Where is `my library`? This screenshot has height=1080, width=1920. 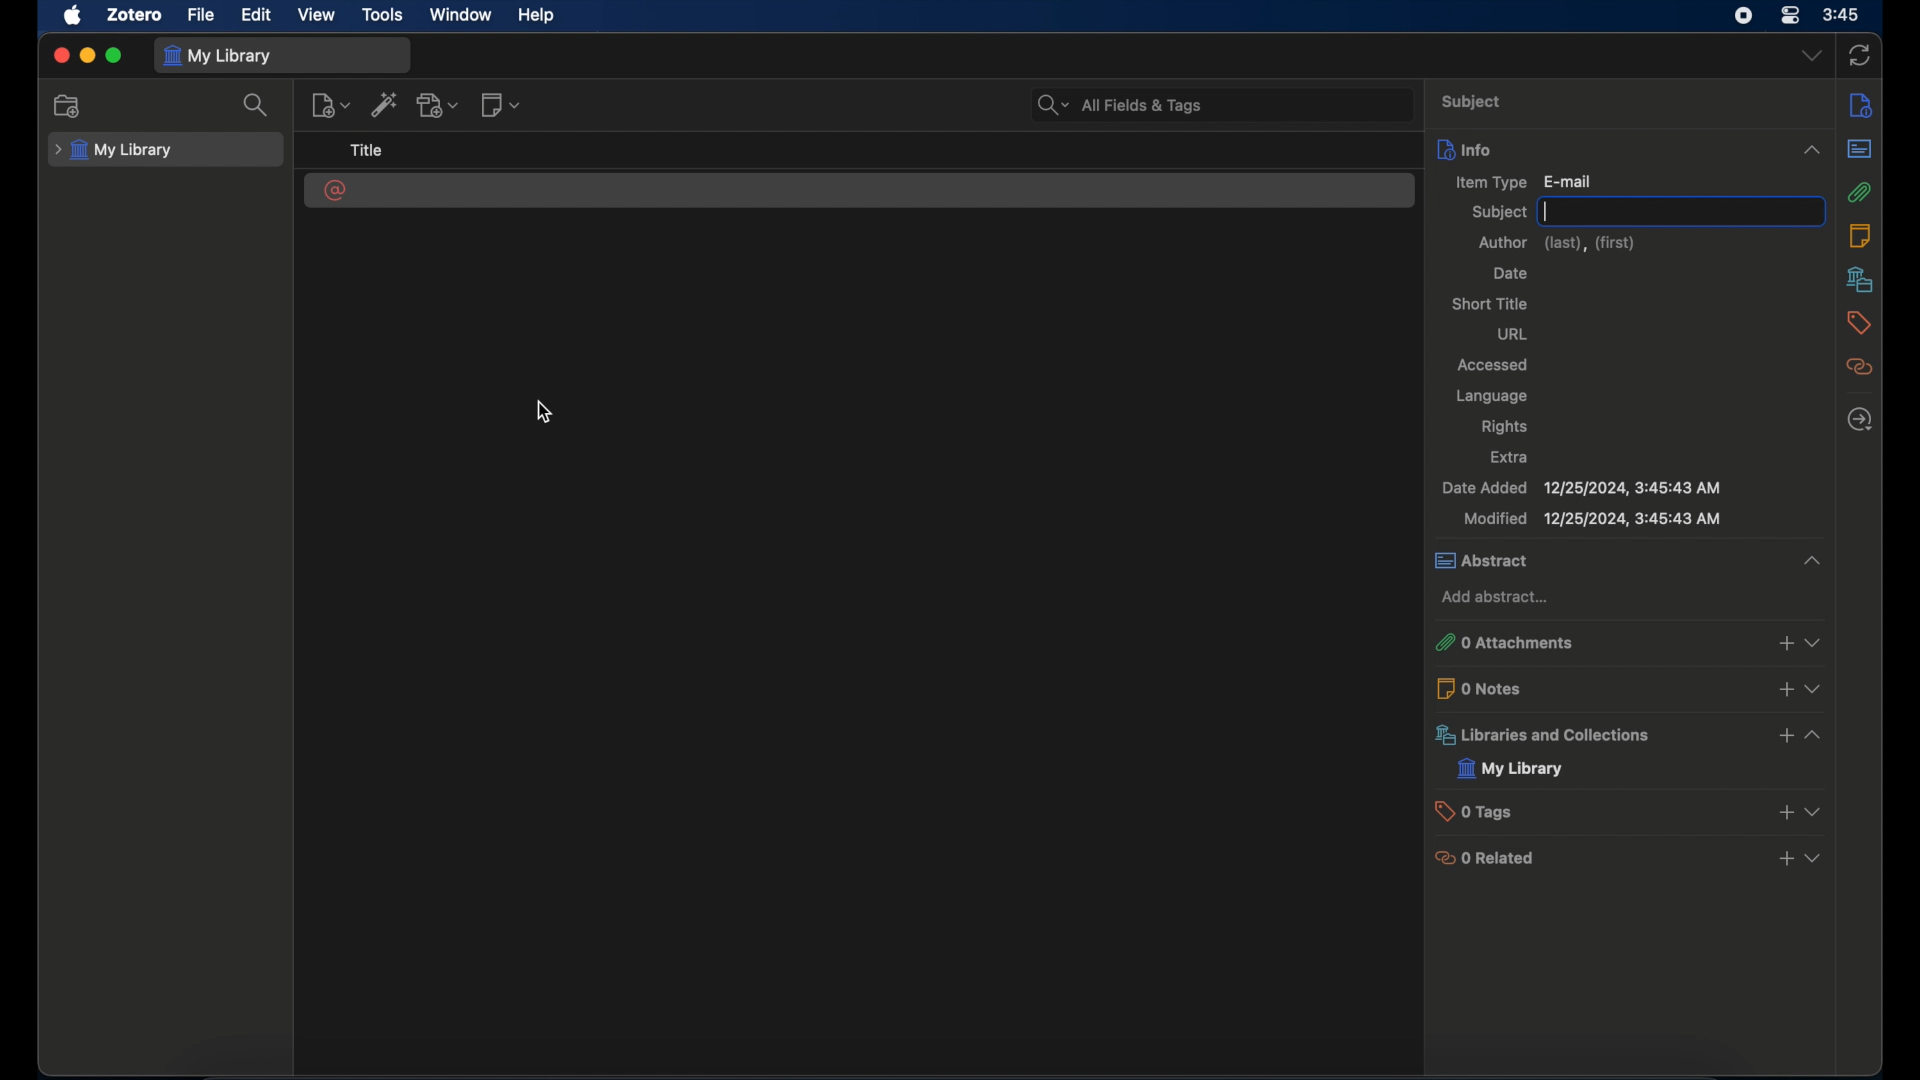 my library is located at coordinates (1511, 769).